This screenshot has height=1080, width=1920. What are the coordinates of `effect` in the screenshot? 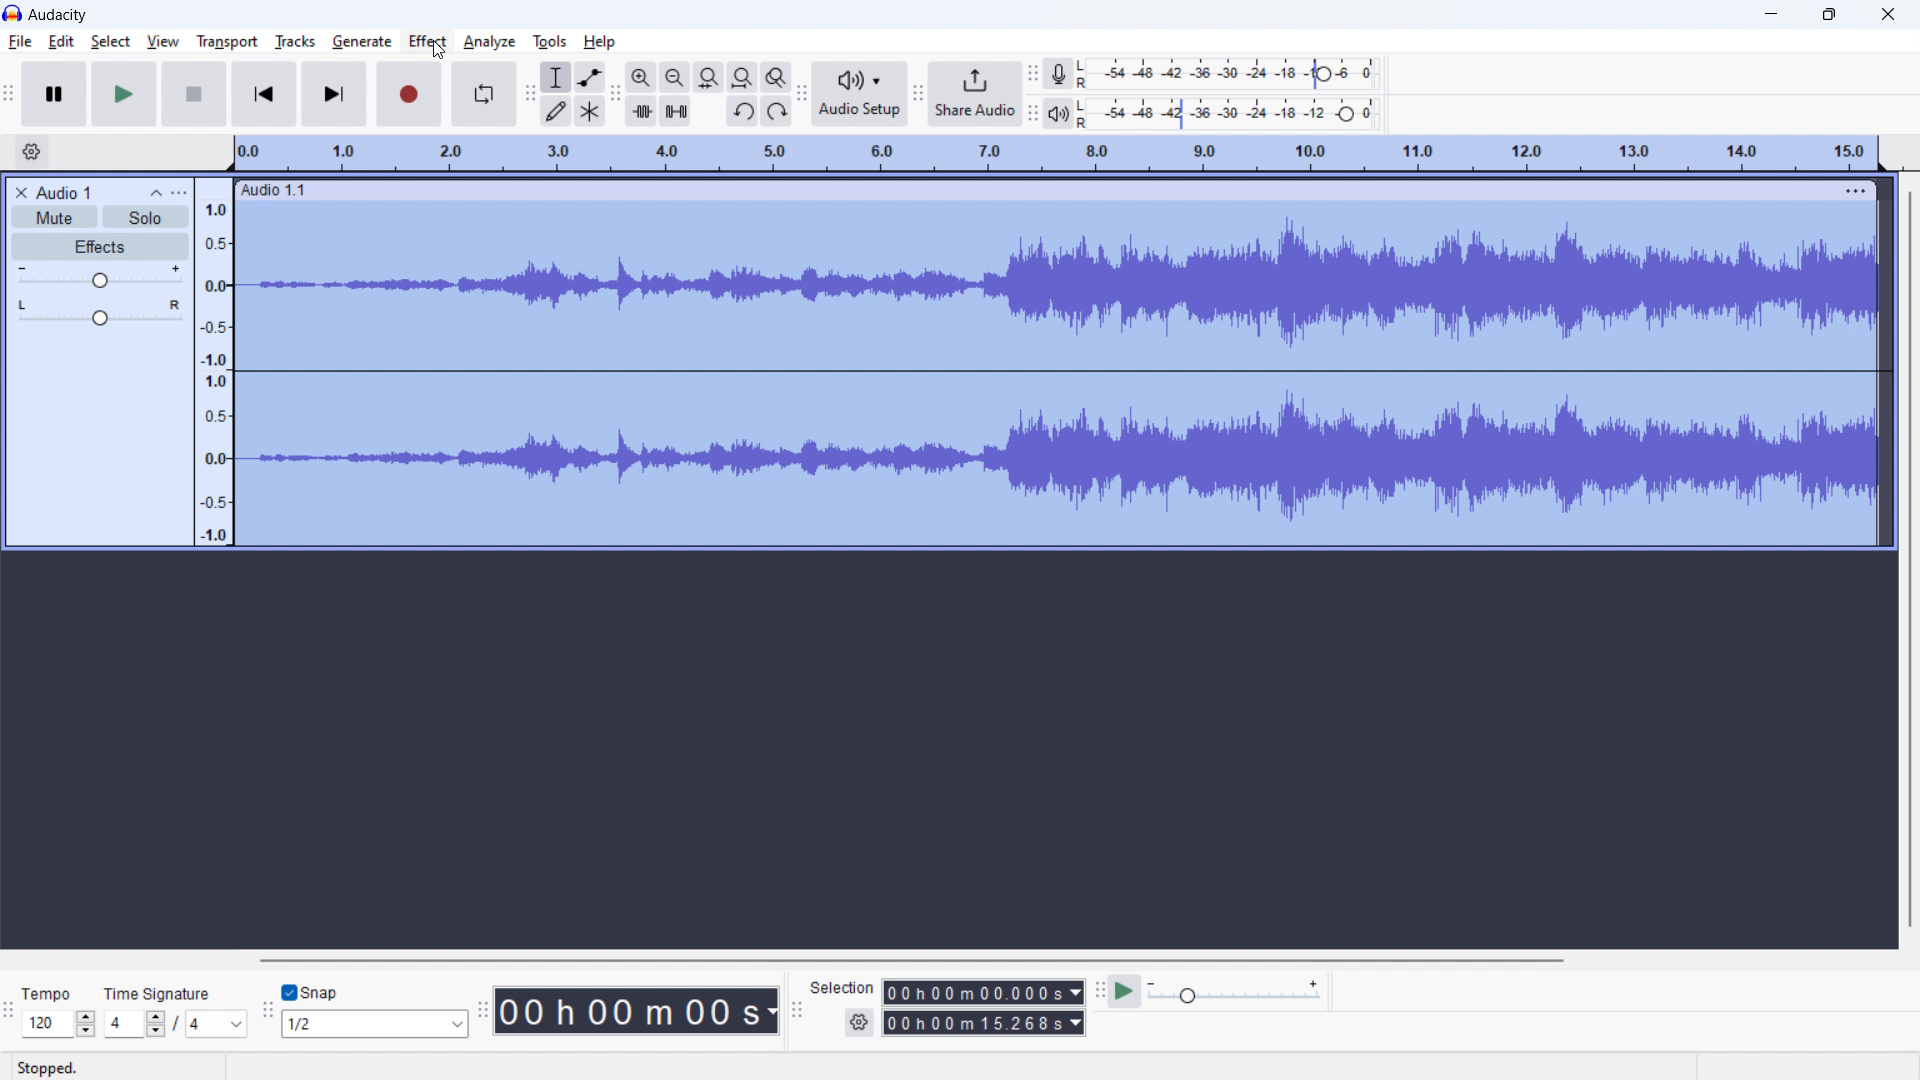 It's located at (428, 42).